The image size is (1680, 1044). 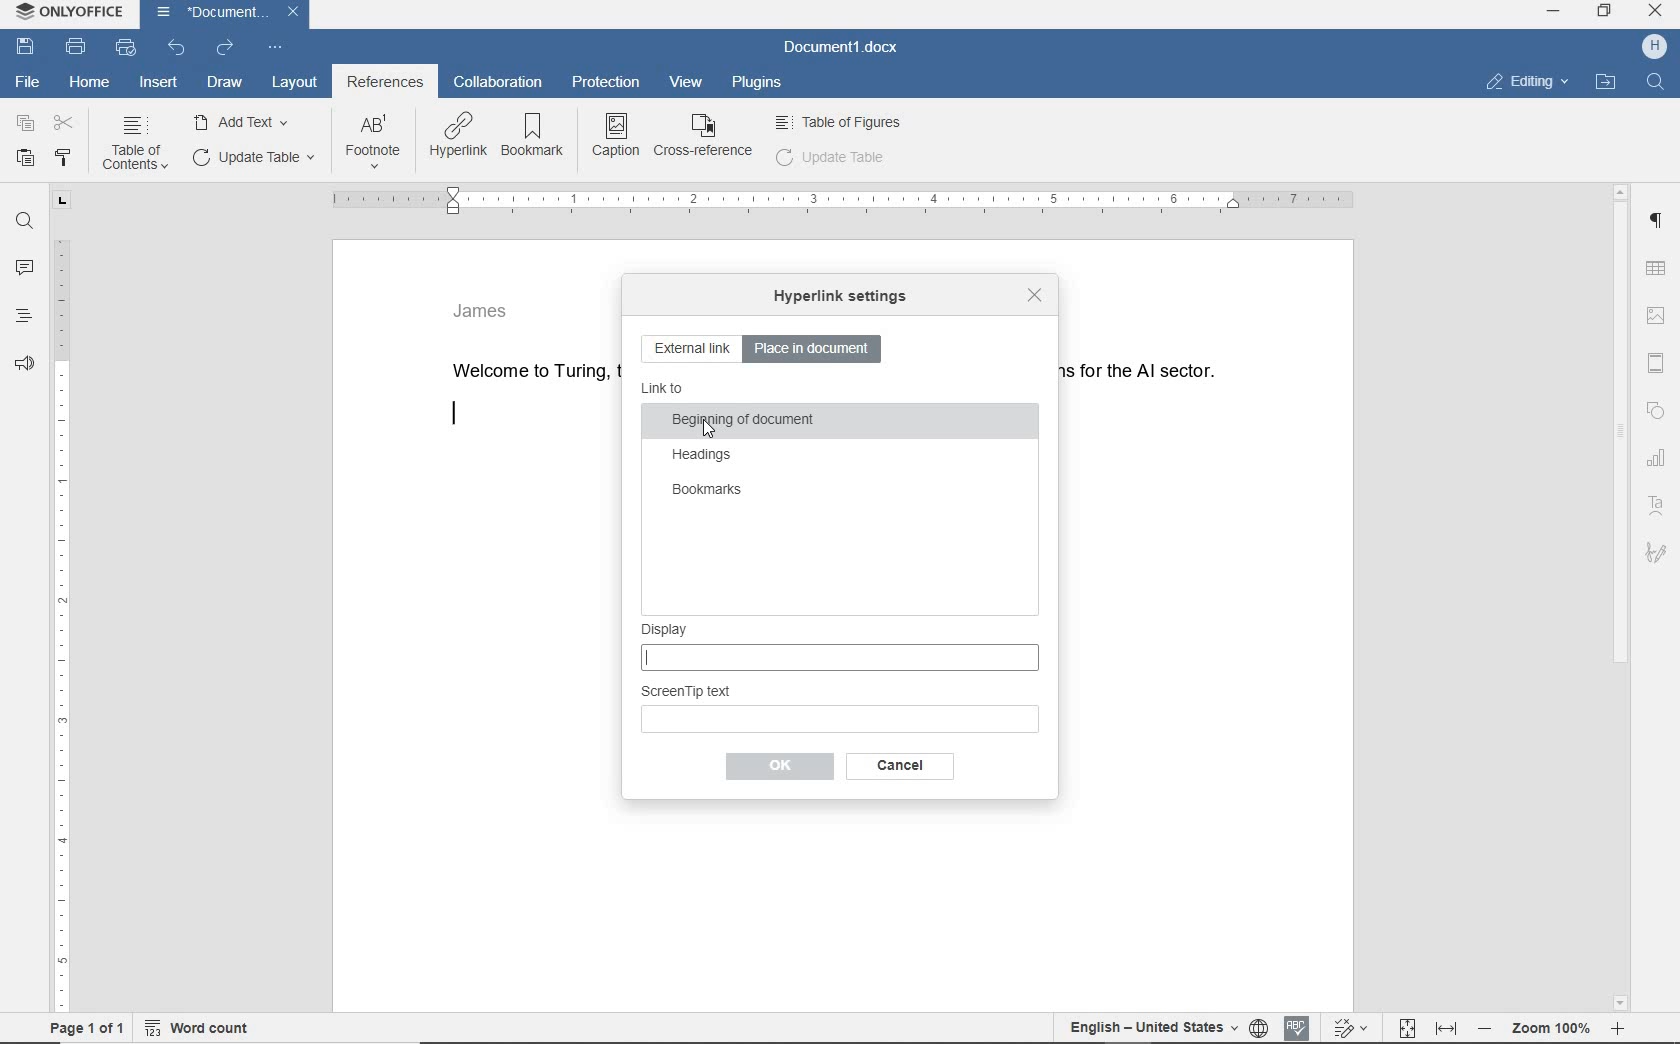 I want to click on header & footer, so click(x=1655, y=361).